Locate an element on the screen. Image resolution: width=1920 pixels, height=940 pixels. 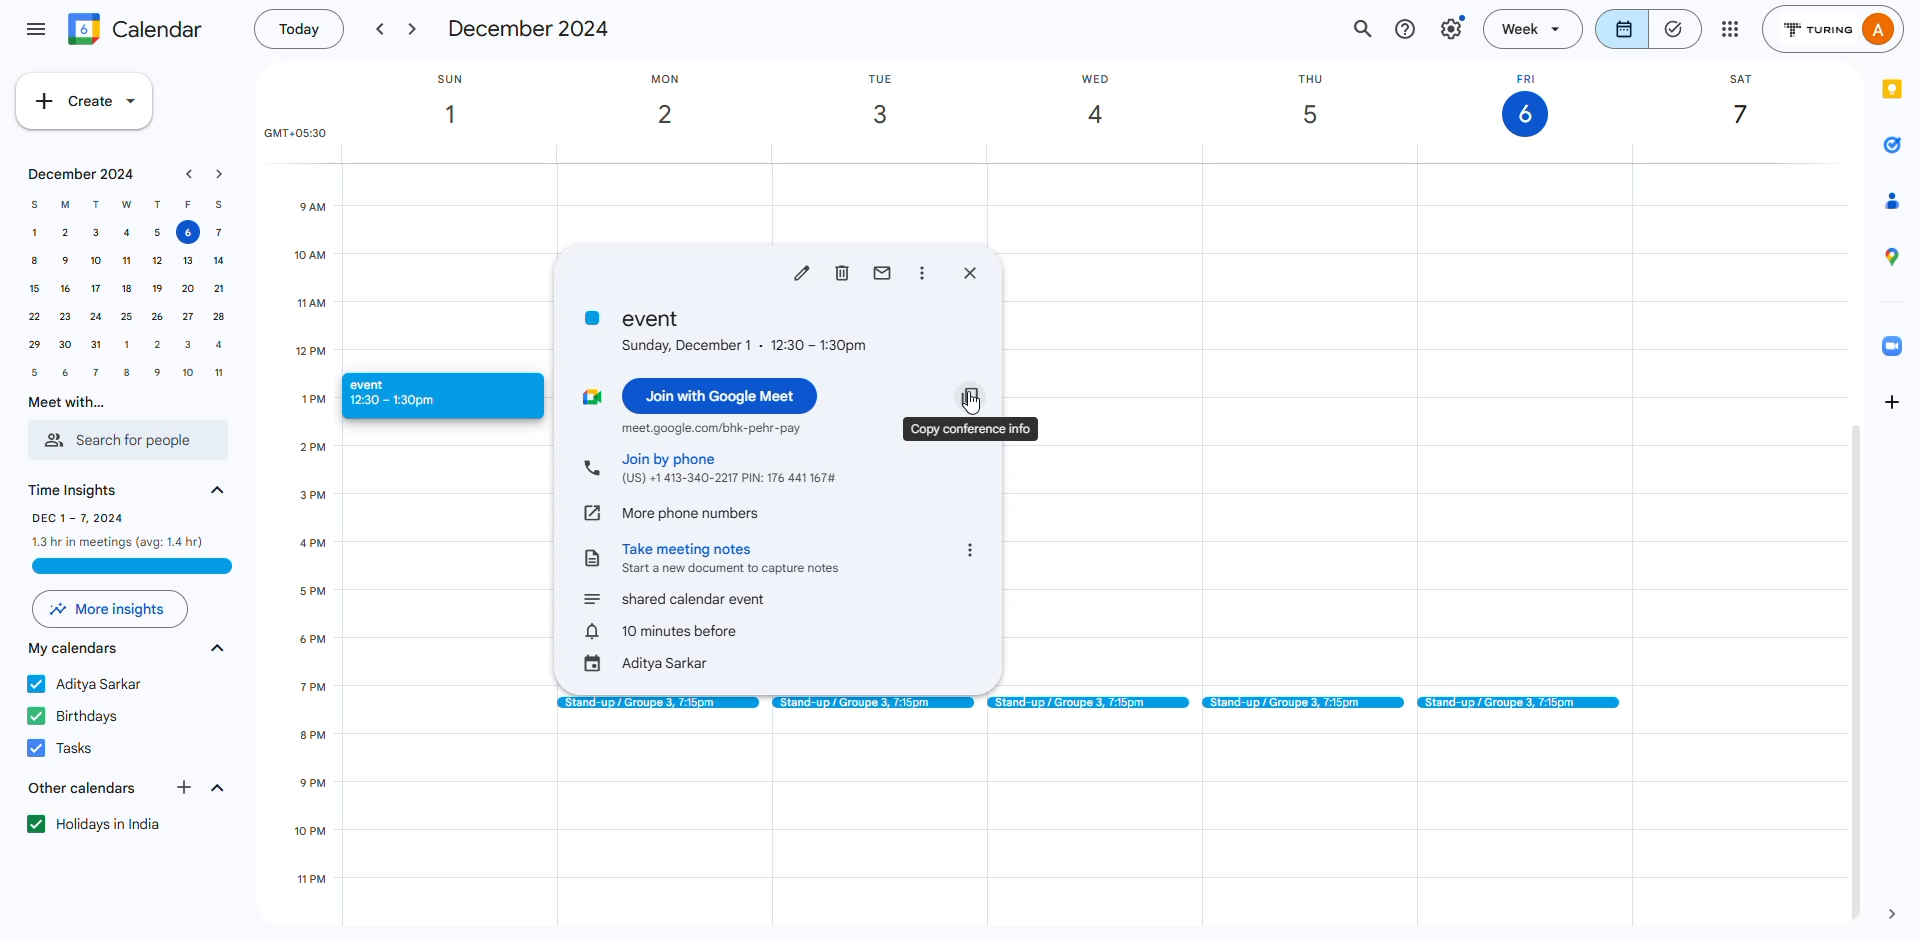
1 is located at coordinates (127, 346).